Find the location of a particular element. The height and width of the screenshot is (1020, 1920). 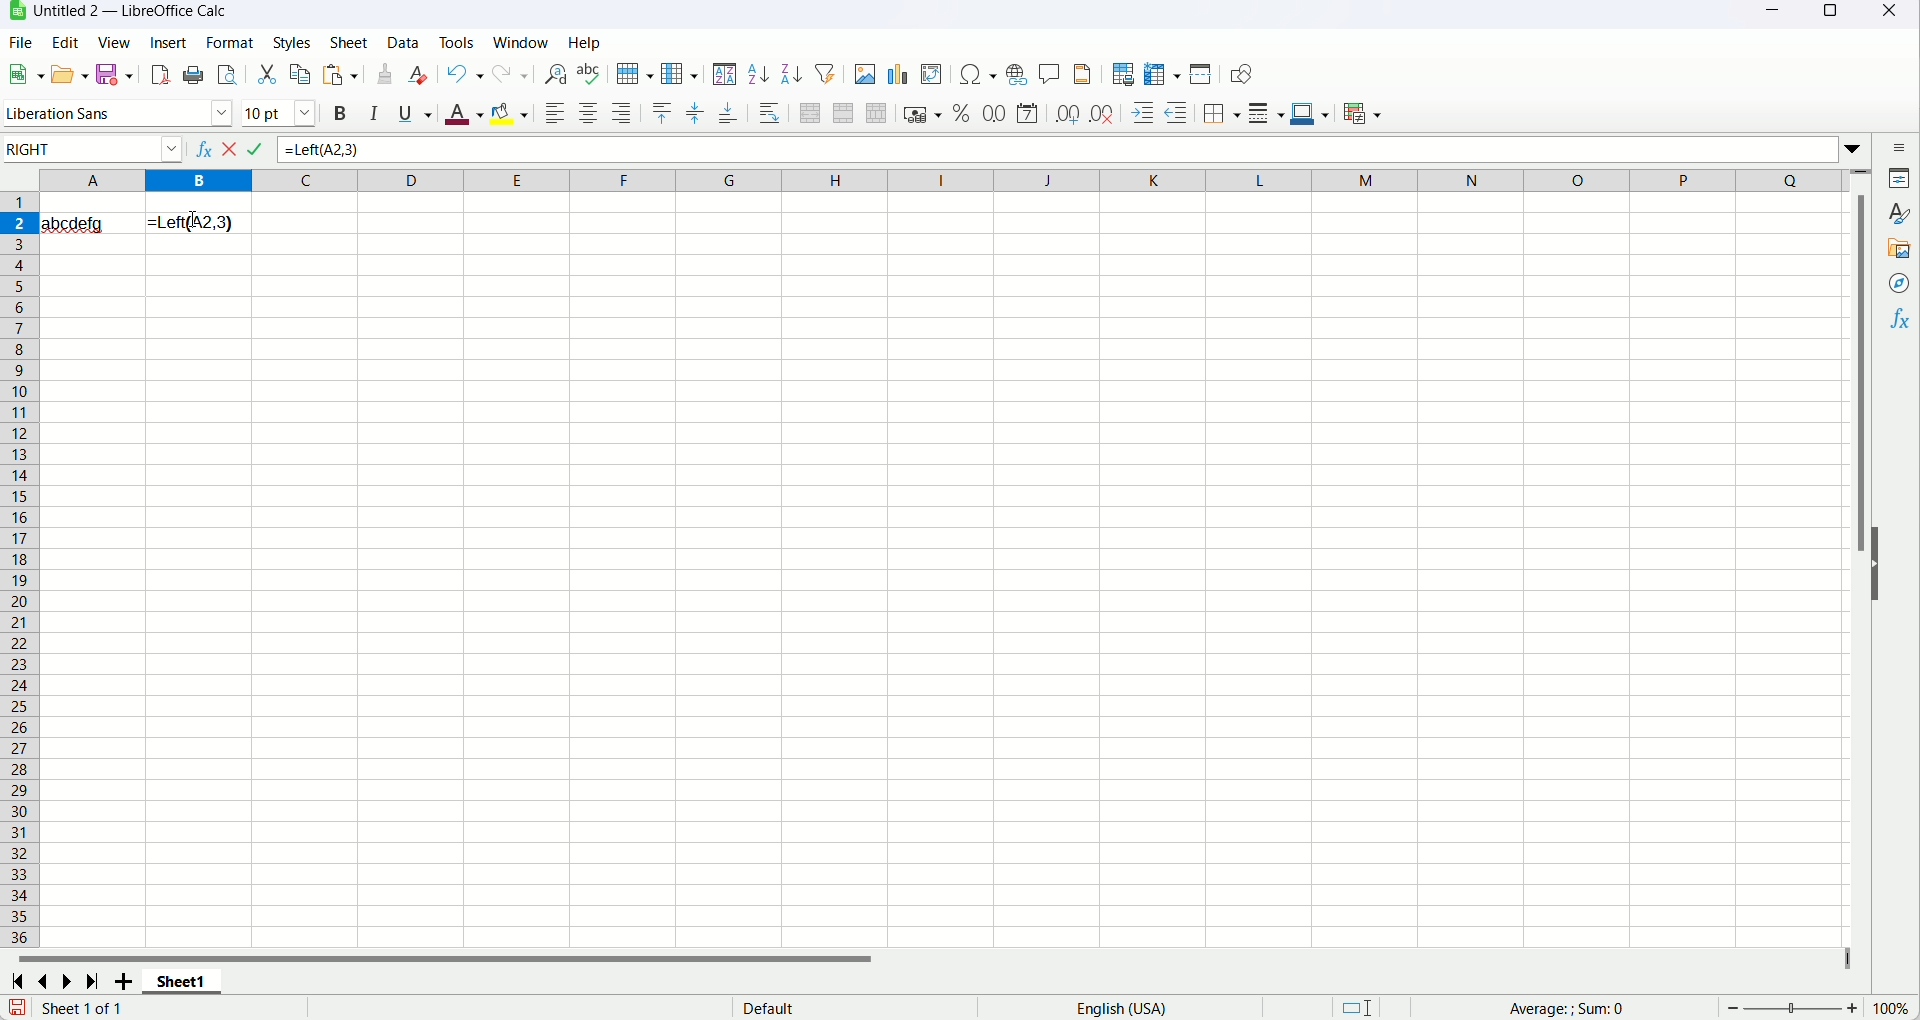

hide is located at coordinates (1875, 564).